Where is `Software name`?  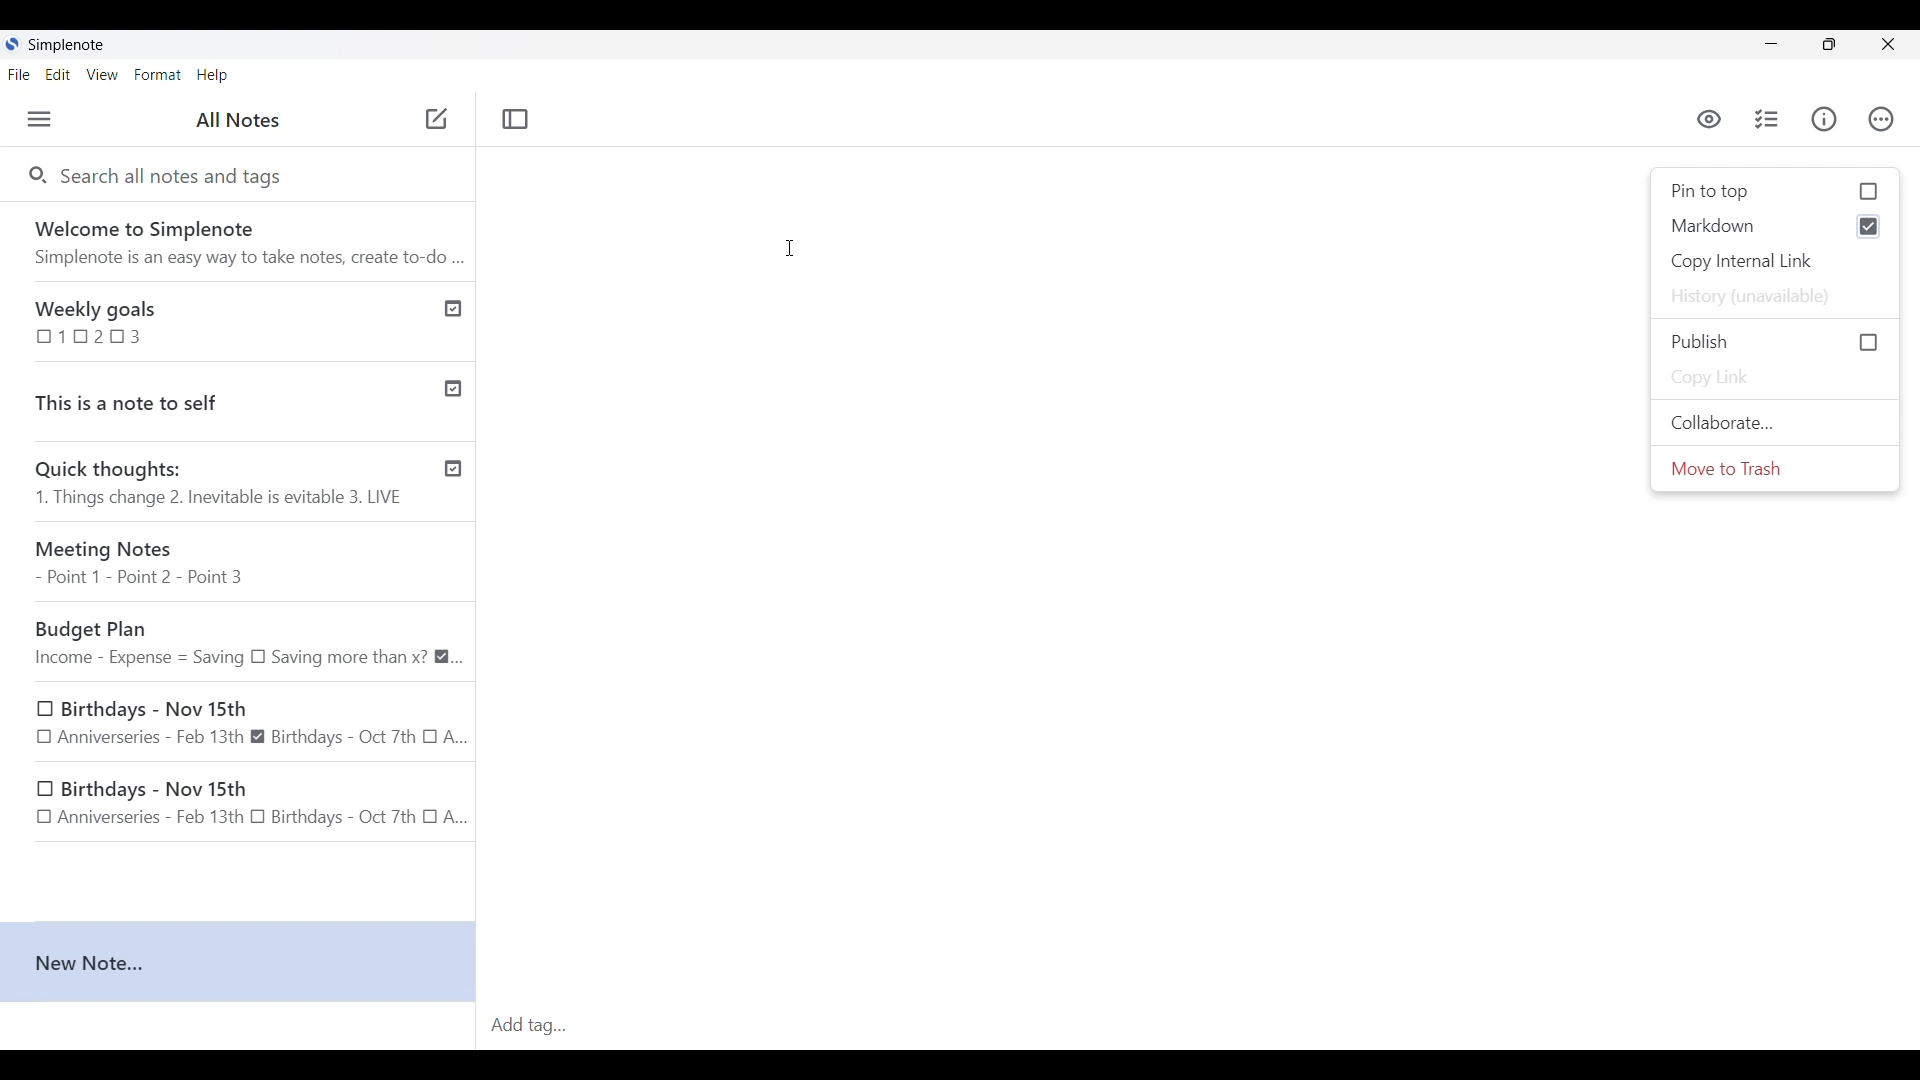
Software name is located at coordinates (66, 45).